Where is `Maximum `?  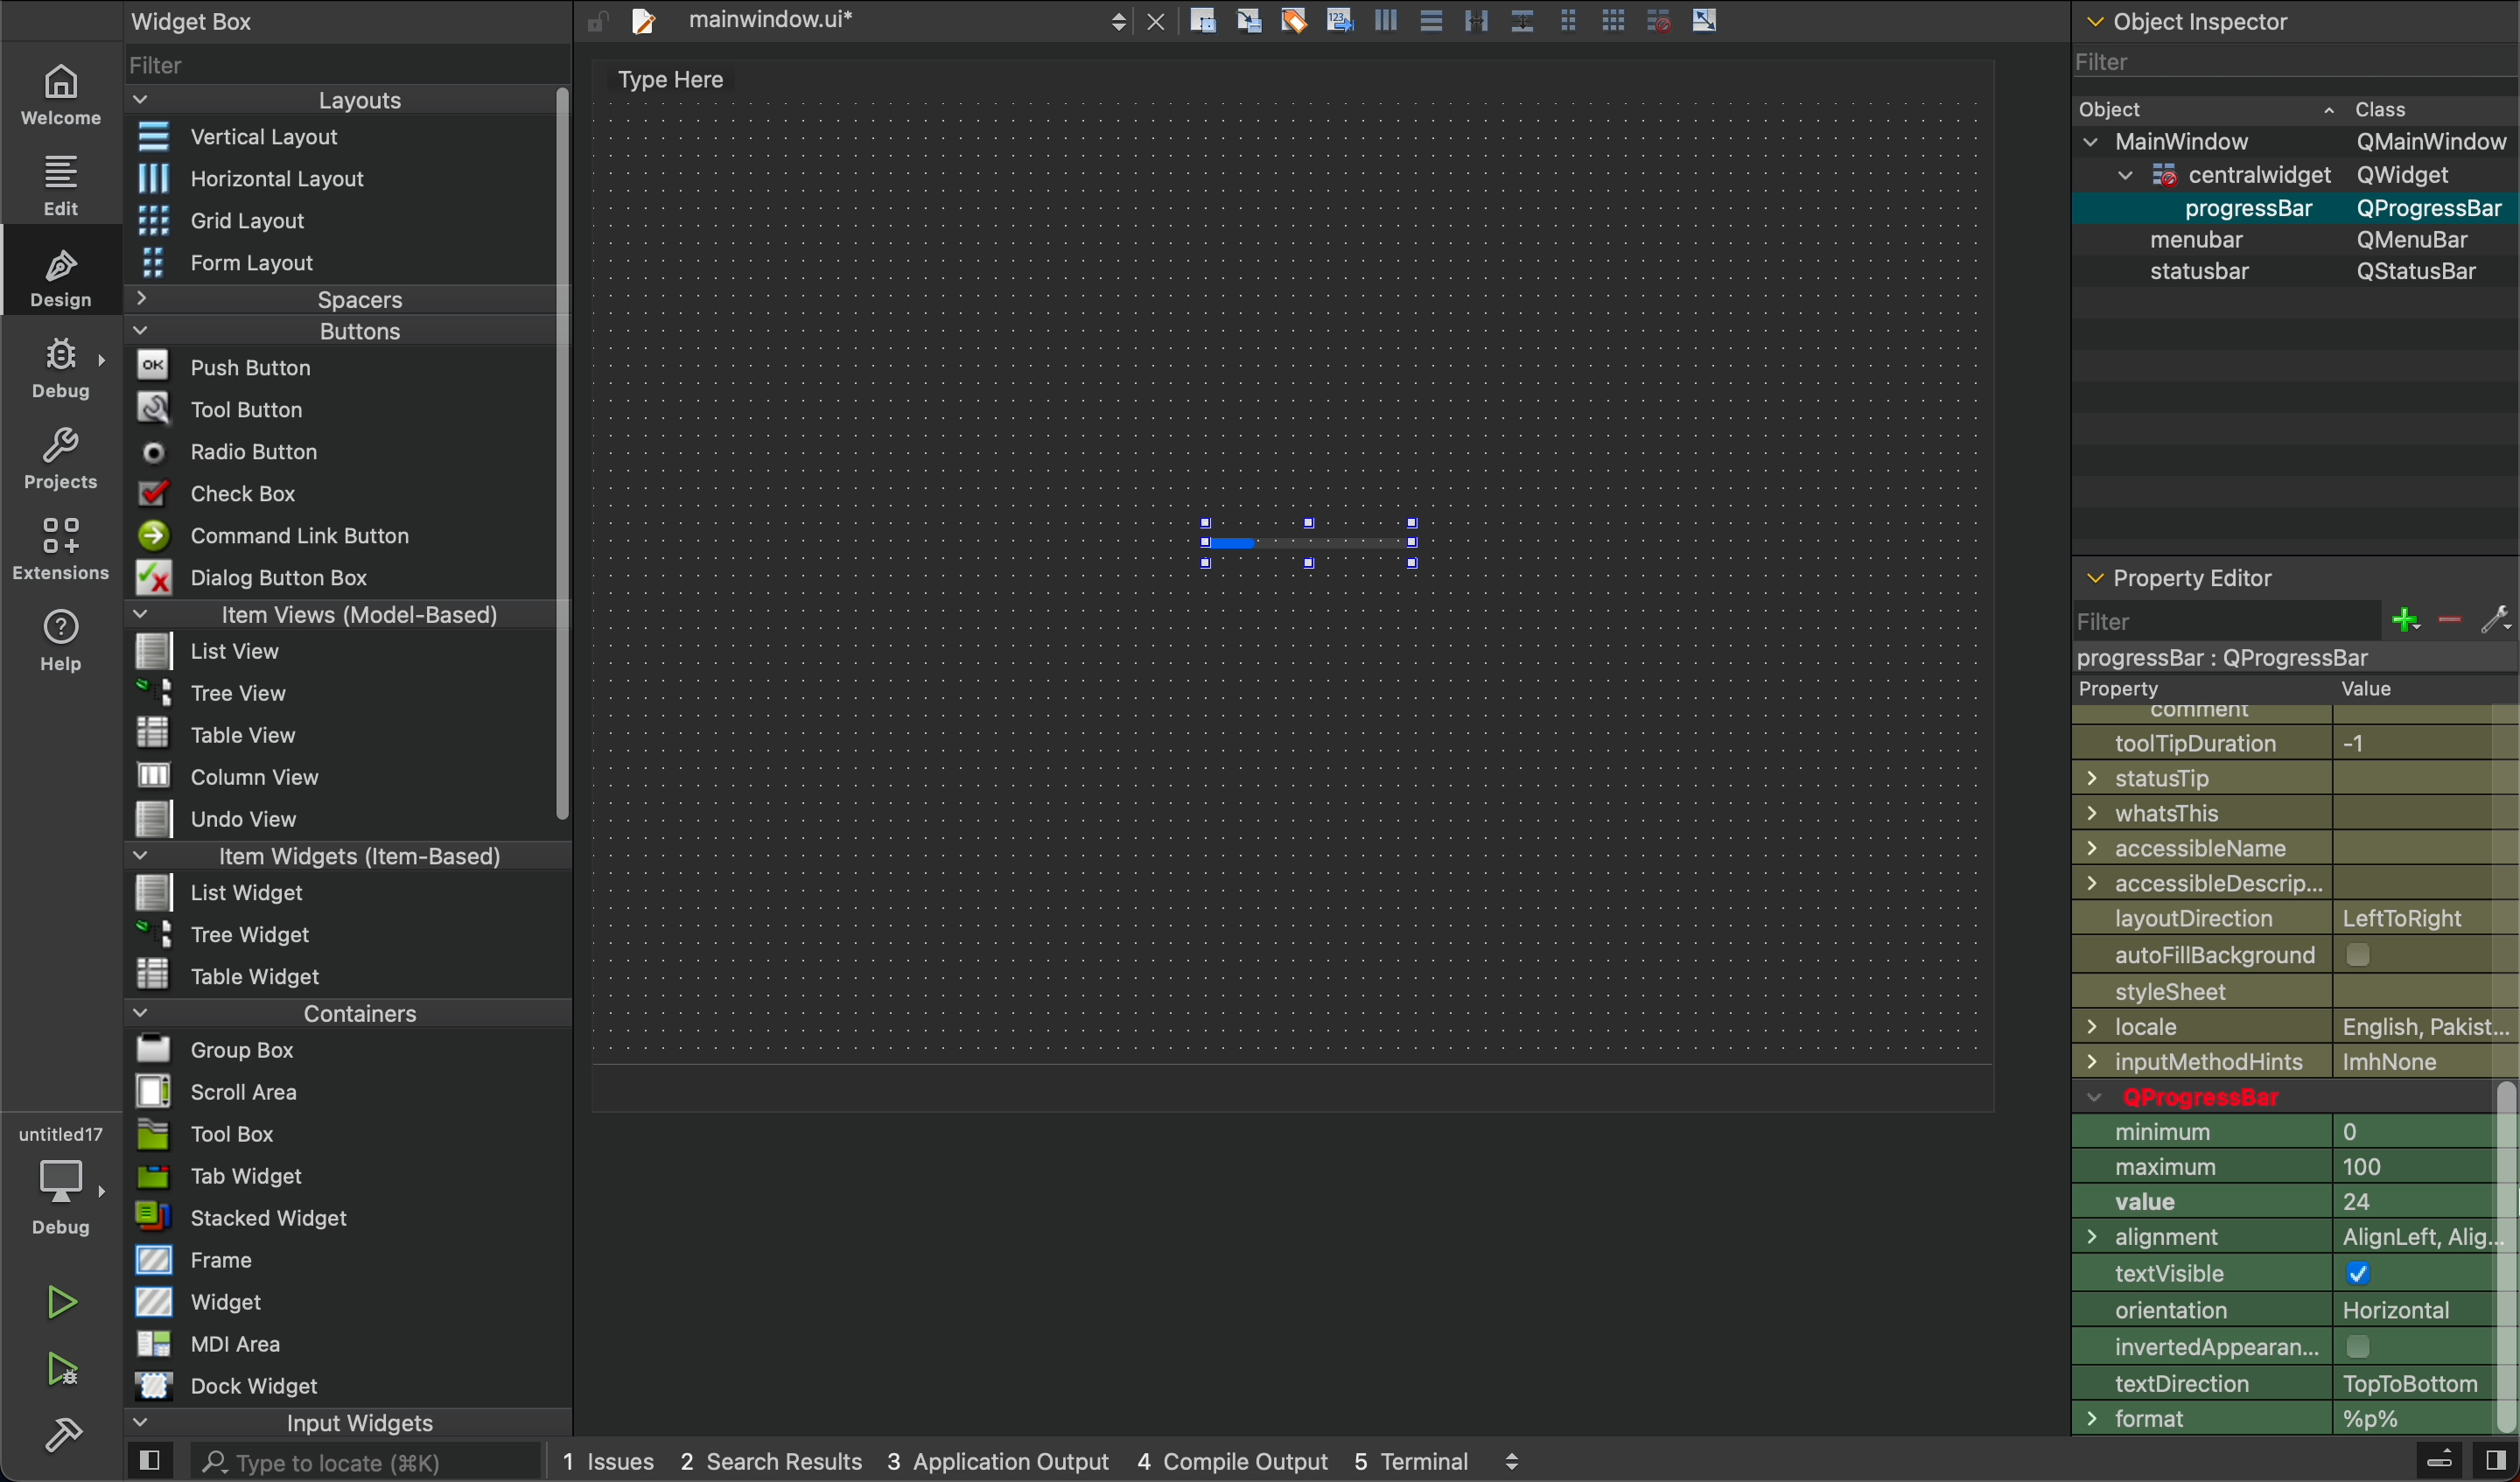
Maximum  is located at coordinates (2281, 1167).